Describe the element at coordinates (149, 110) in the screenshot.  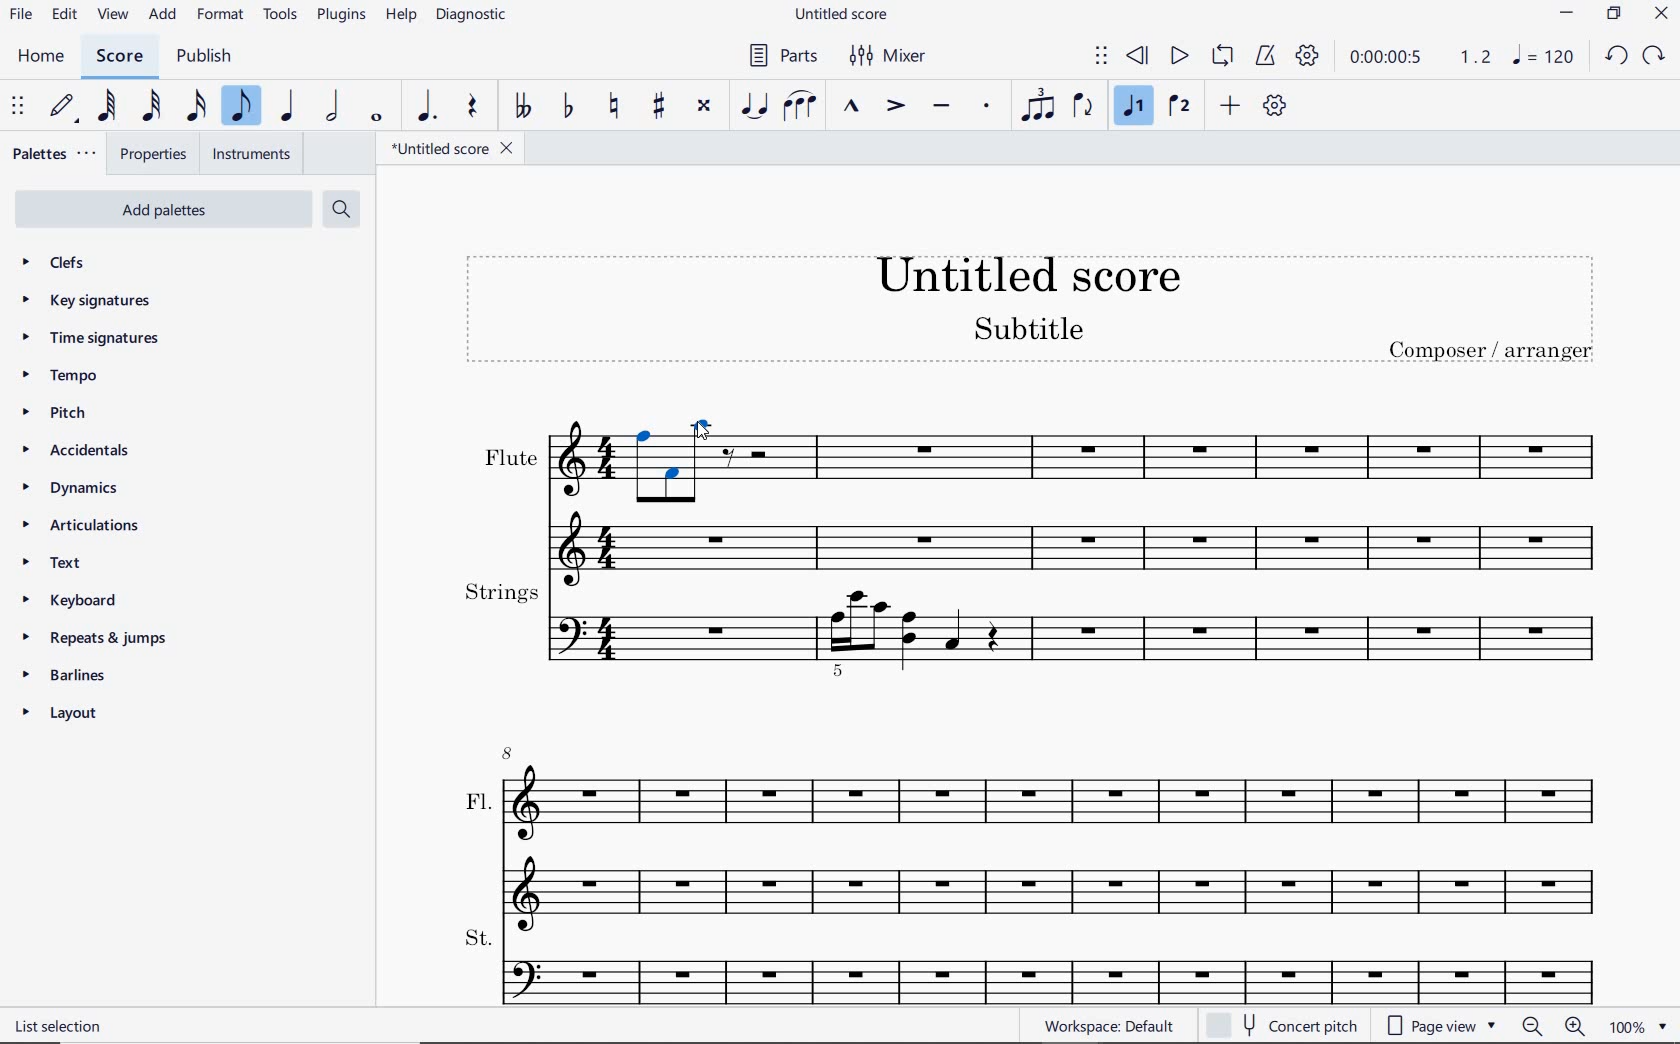
I see `32ND NOTE` at that location.